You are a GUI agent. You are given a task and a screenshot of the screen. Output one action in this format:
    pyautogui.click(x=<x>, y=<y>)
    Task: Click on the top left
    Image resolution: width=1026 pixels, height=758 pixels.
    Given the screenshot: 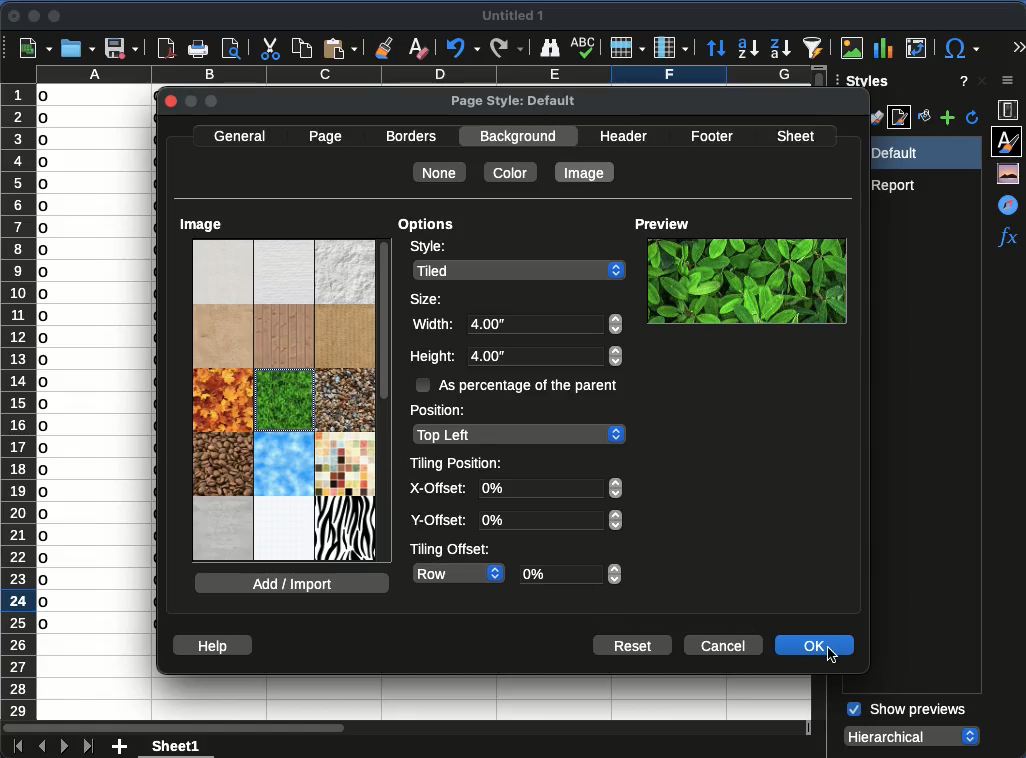 What is the action you would take?
    pyautogui.click(x=518, y=435)
    